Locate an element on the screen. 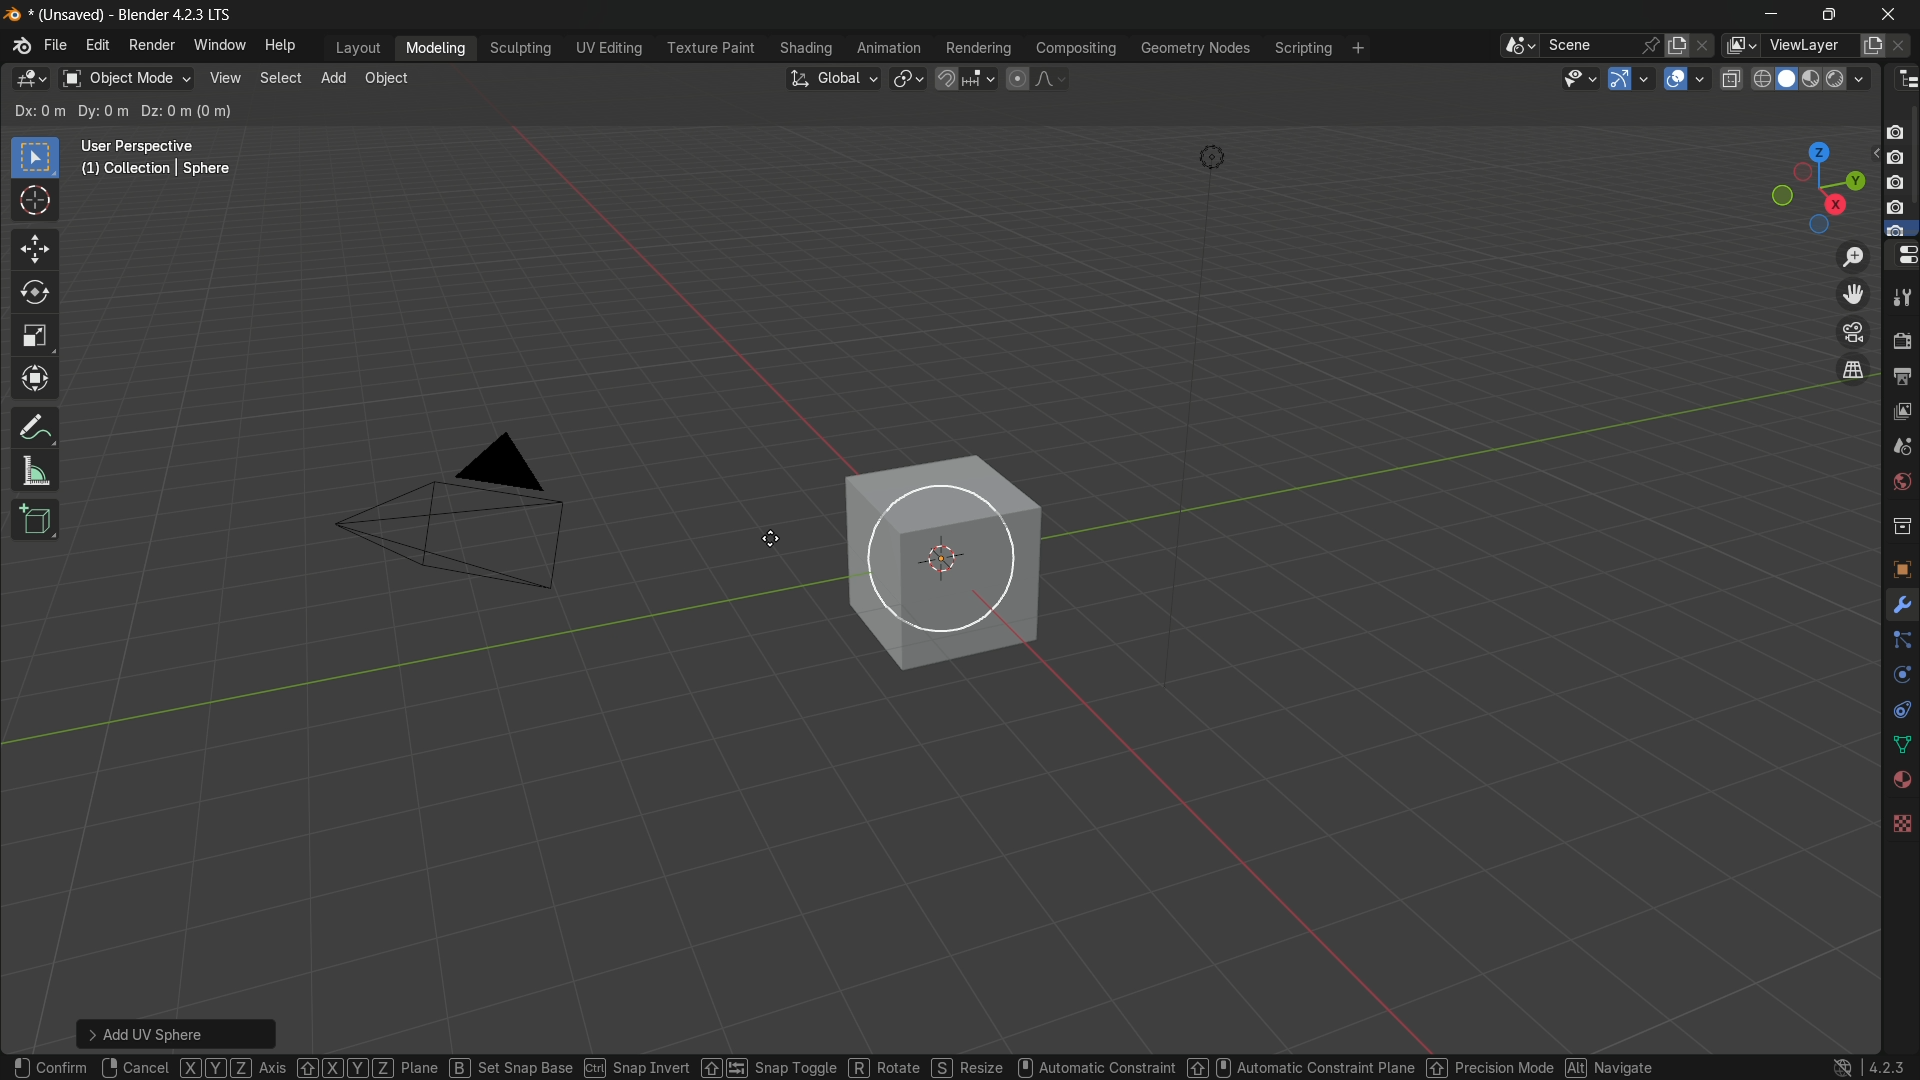 This screenshot has height=1080, width=1920. texture is located at coordinates (1901, 572).